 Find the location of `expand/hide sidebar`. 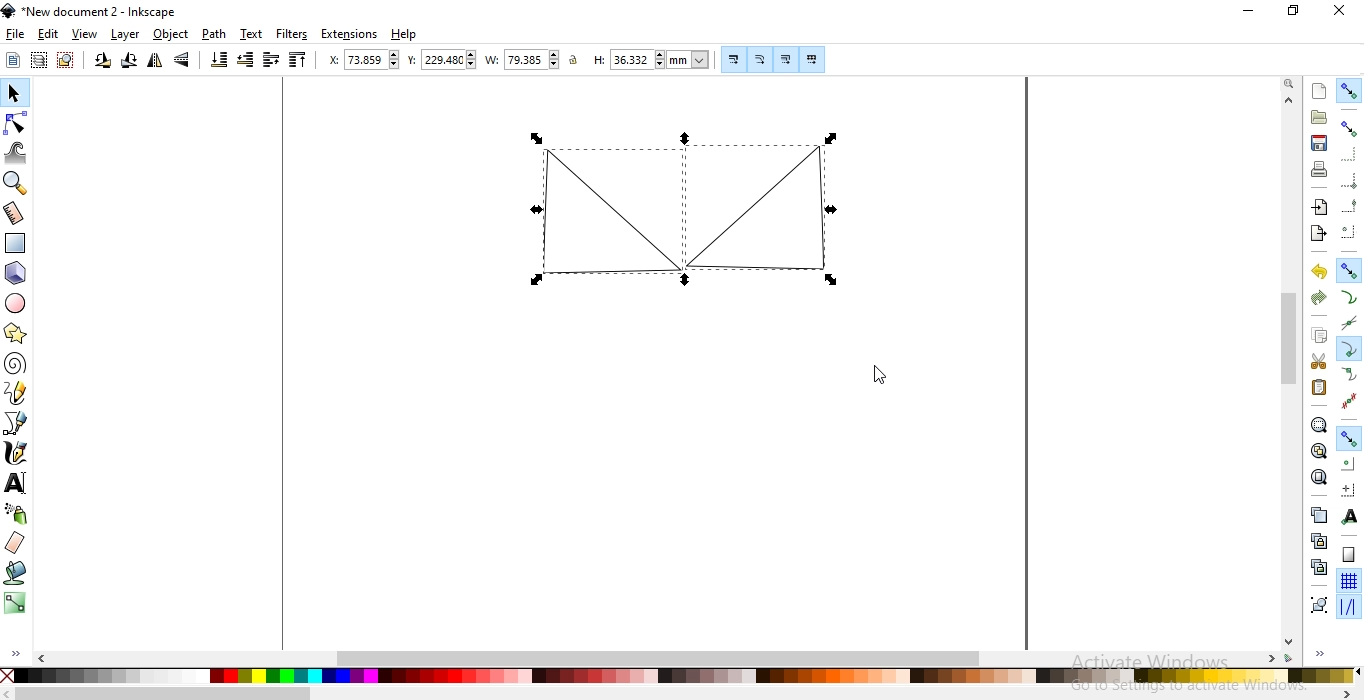

expand/hide sidebar is located at coordinates (14, 653).